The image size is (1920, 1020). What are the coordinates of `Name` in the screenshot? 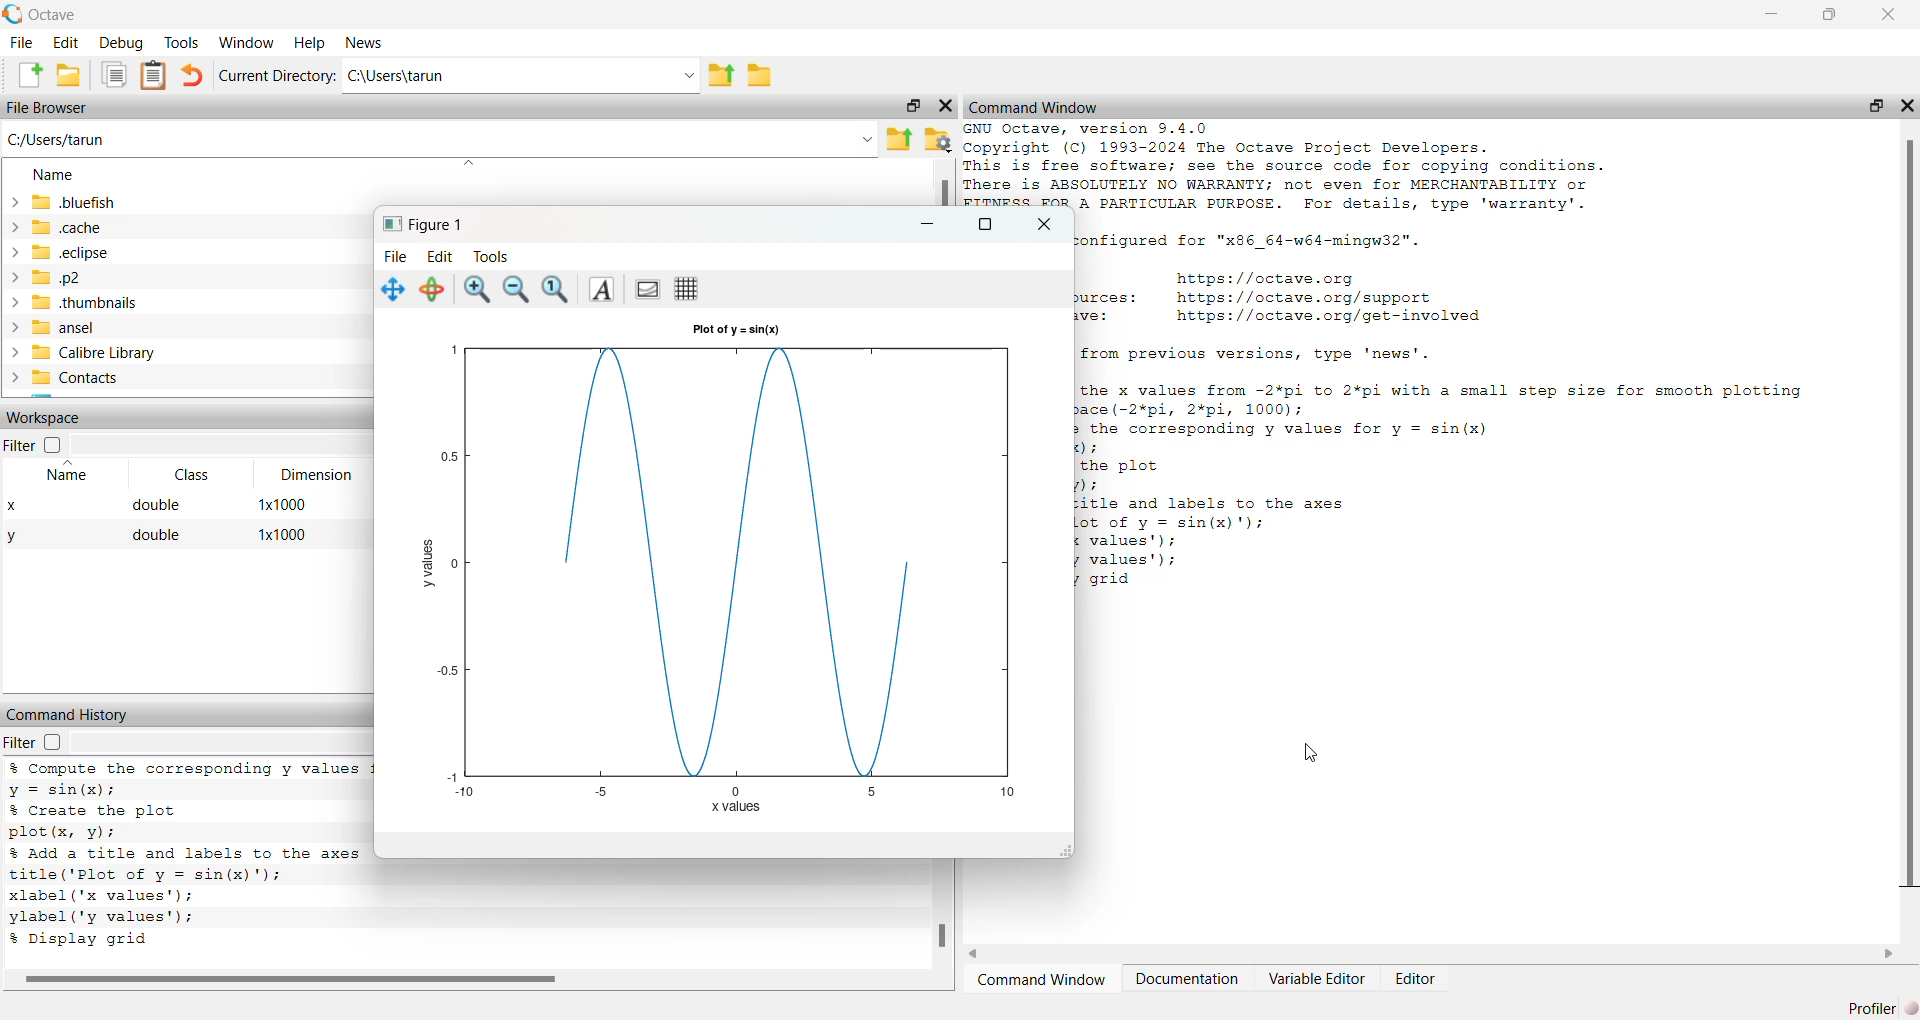 It's located at (52, 174).